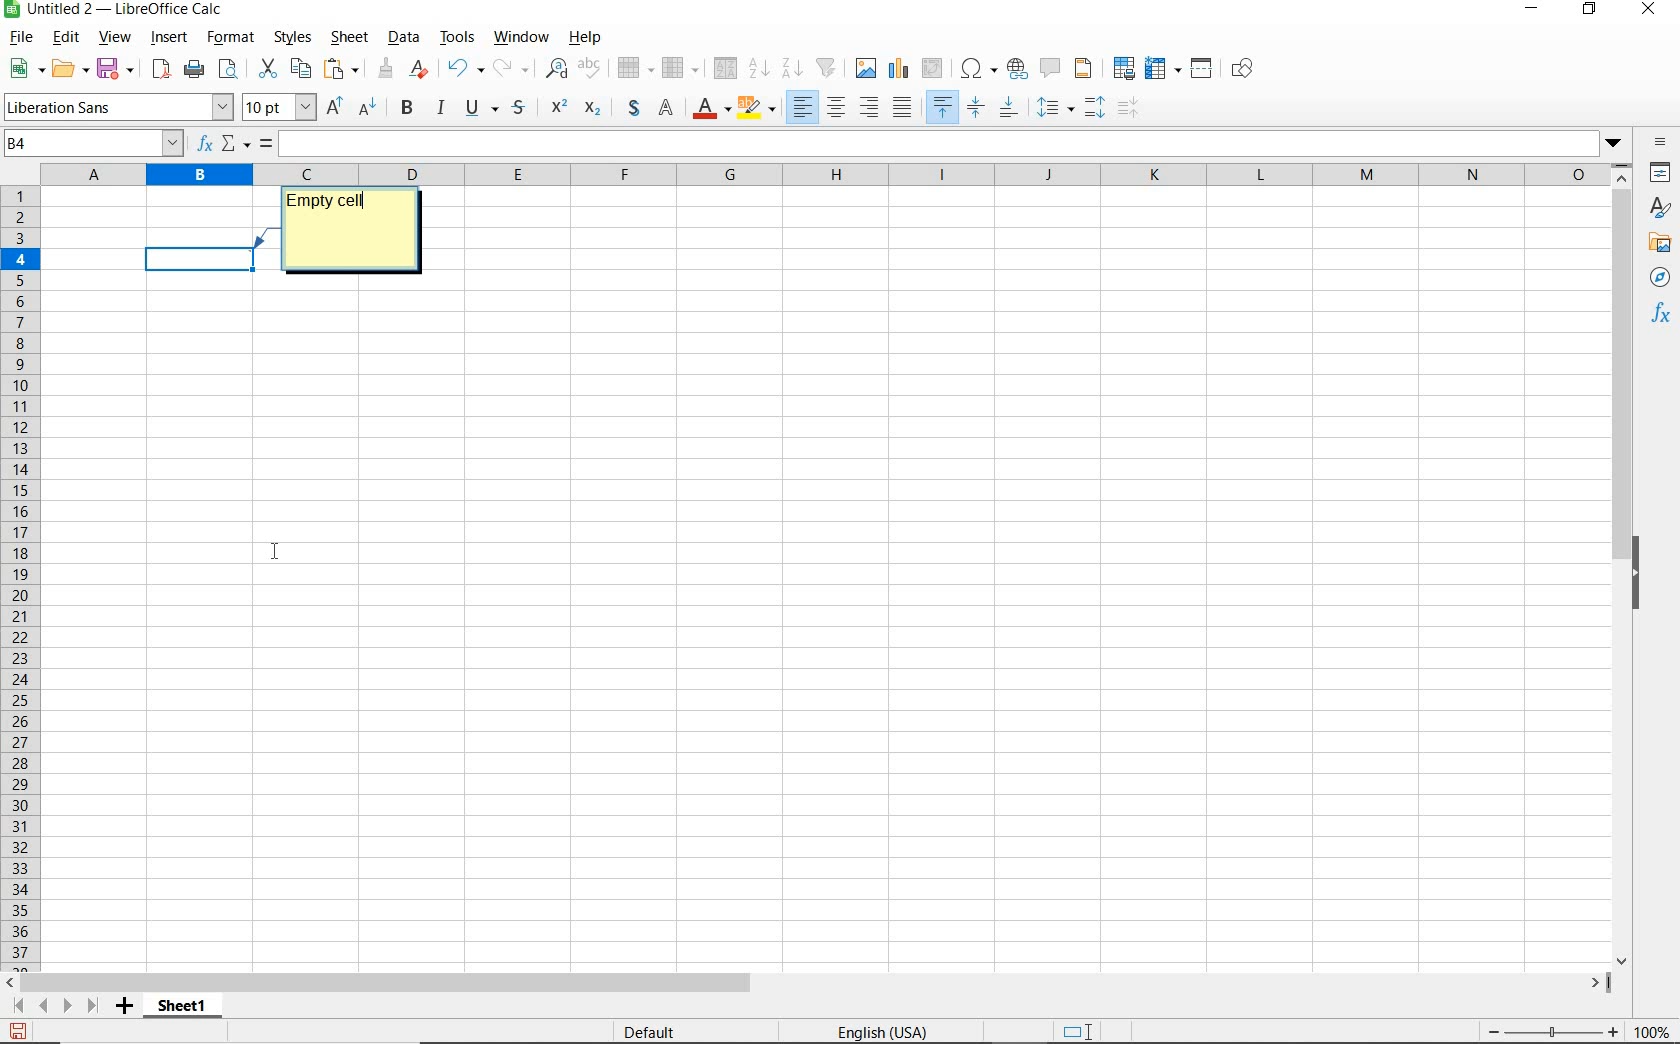 The height and width of the screenshot is (1044, 1680). Describe the element at coordinates (1624, 566) in the screenshot. I see `scrollbar` at that location.